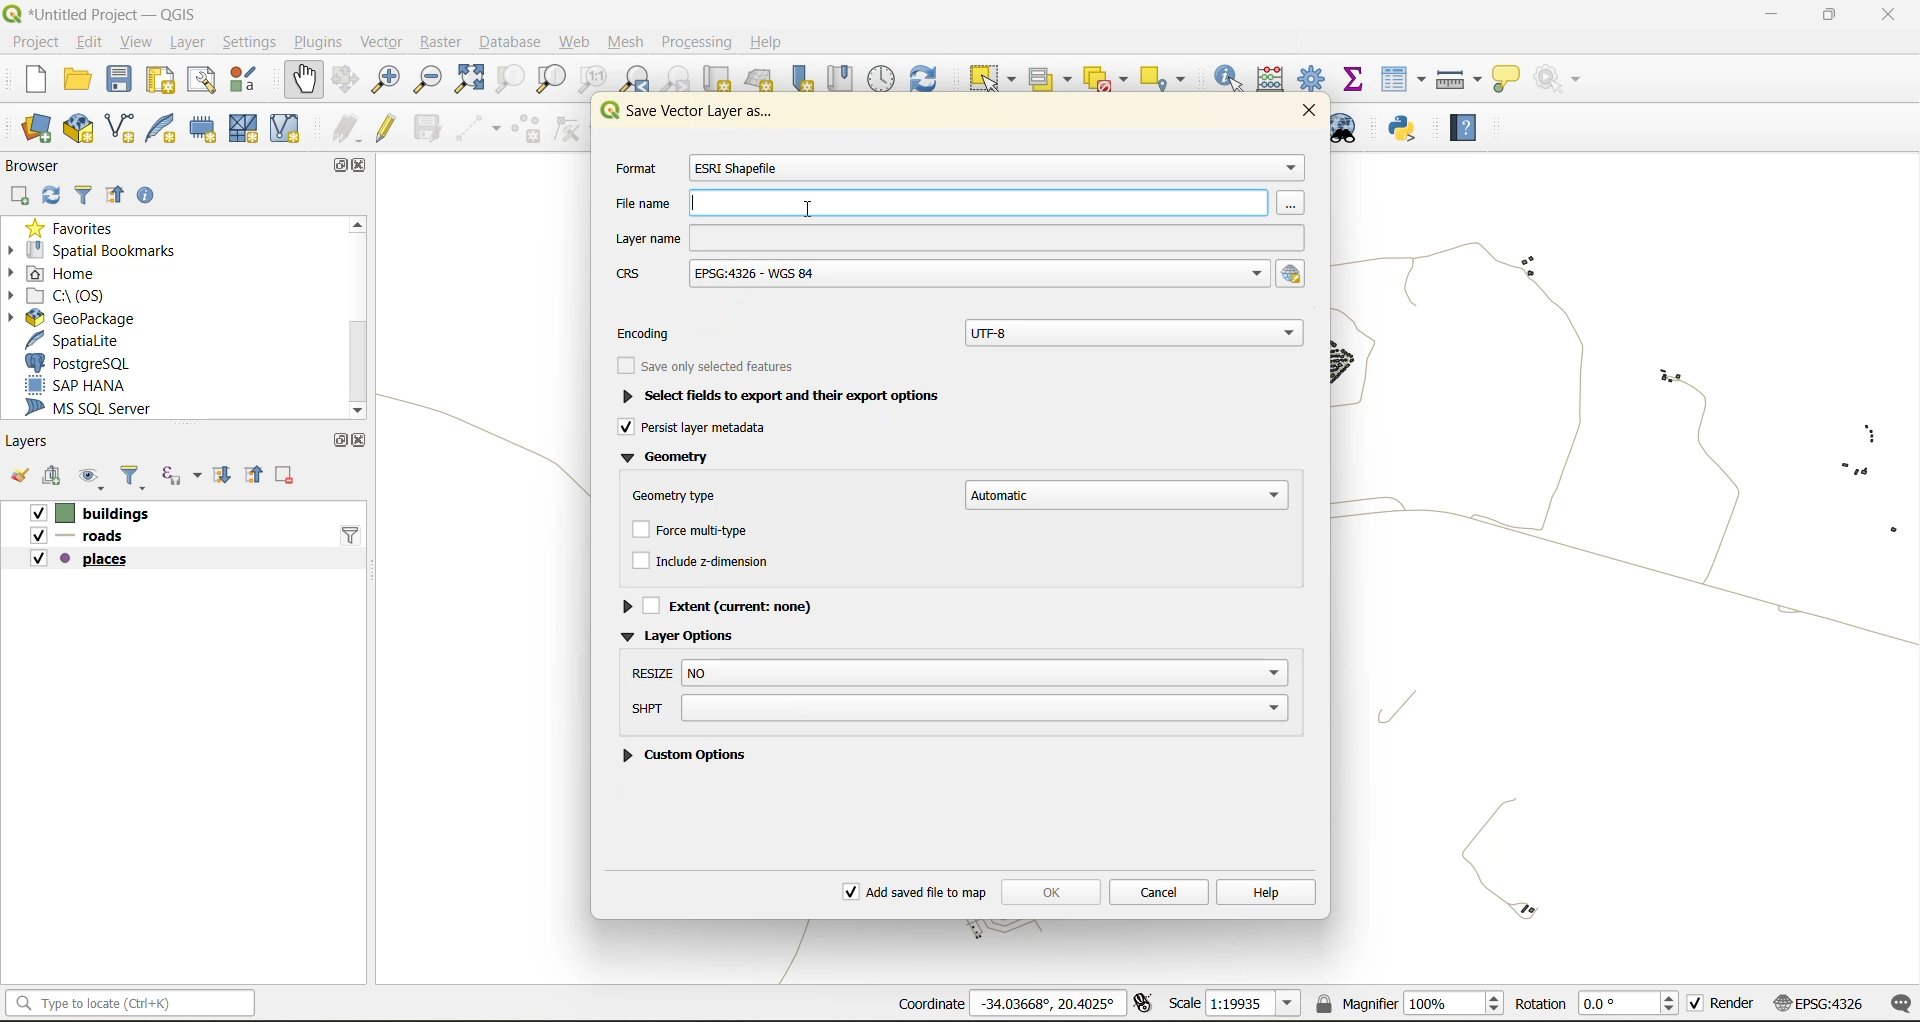 The width and height of the screenshot is (1920, 1022). I want to click on collapse all, so click(259, 477).